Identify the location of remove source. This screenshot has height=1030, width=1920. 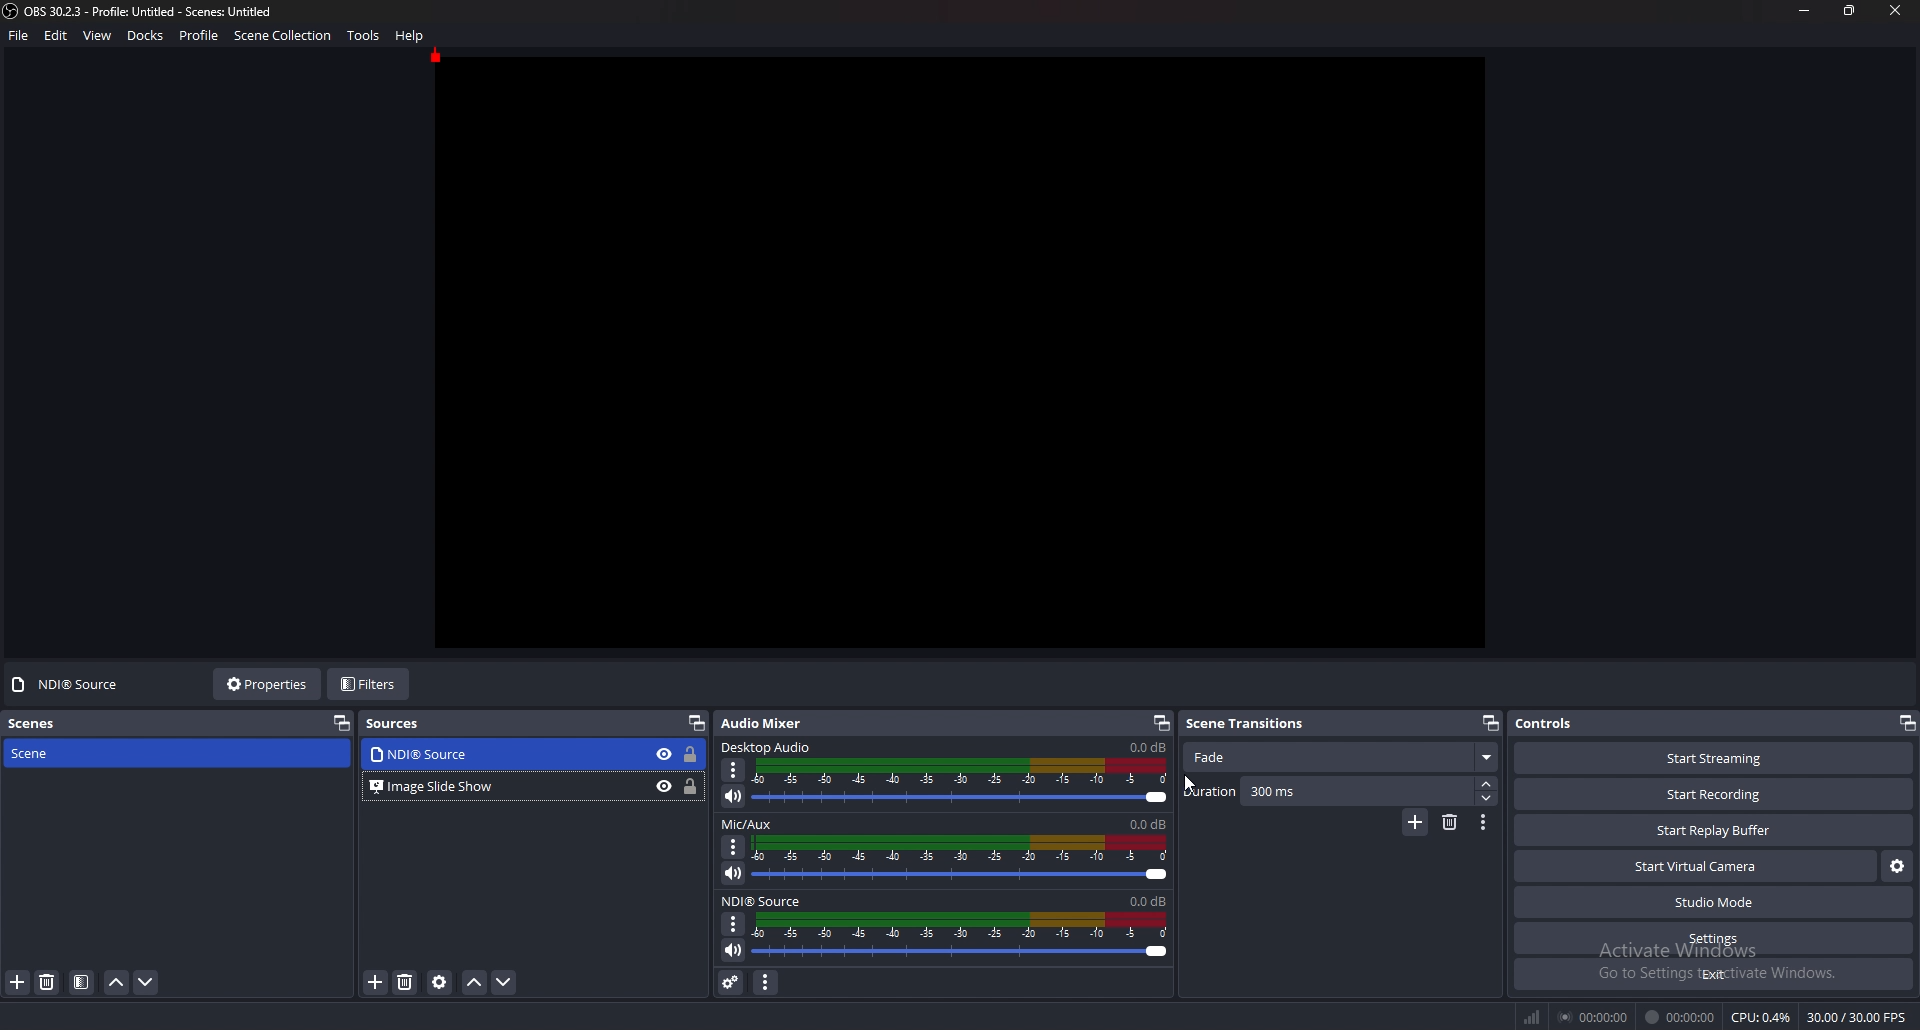
(407, 981).